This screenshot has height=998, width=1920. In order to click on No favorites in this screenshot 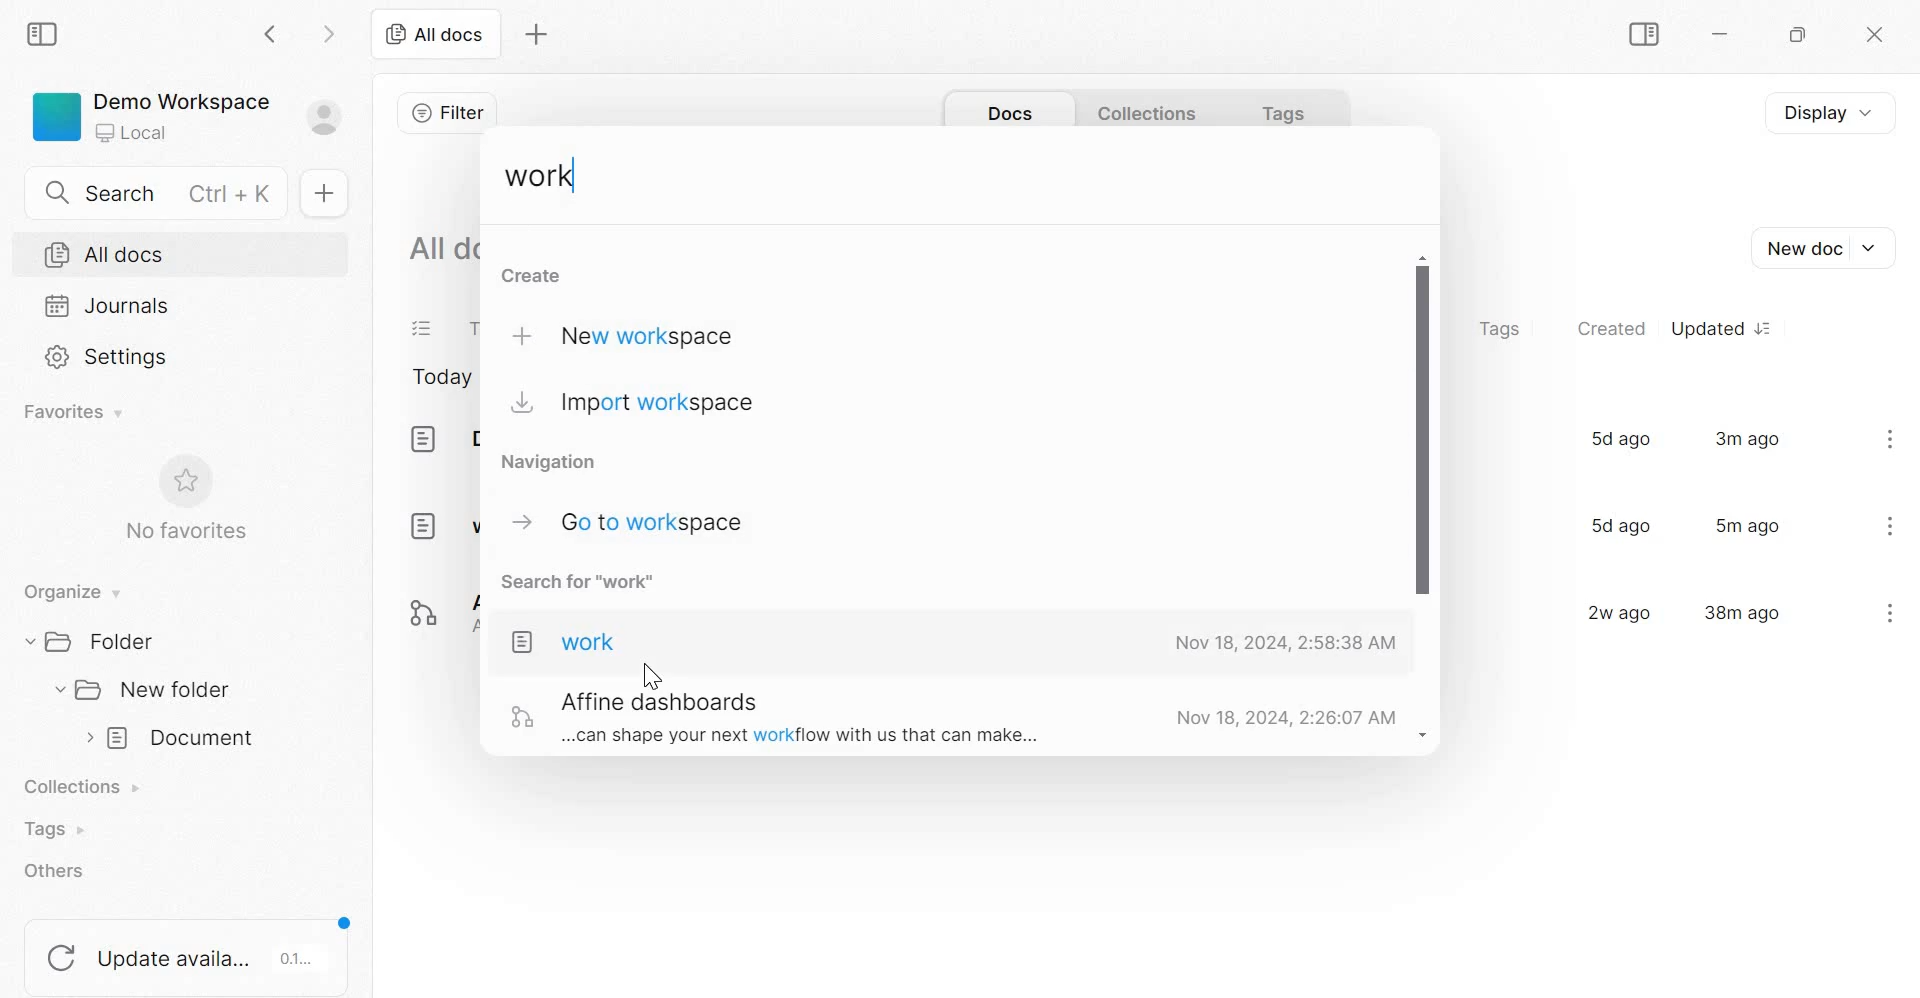, I will do `click(183, 498)`.